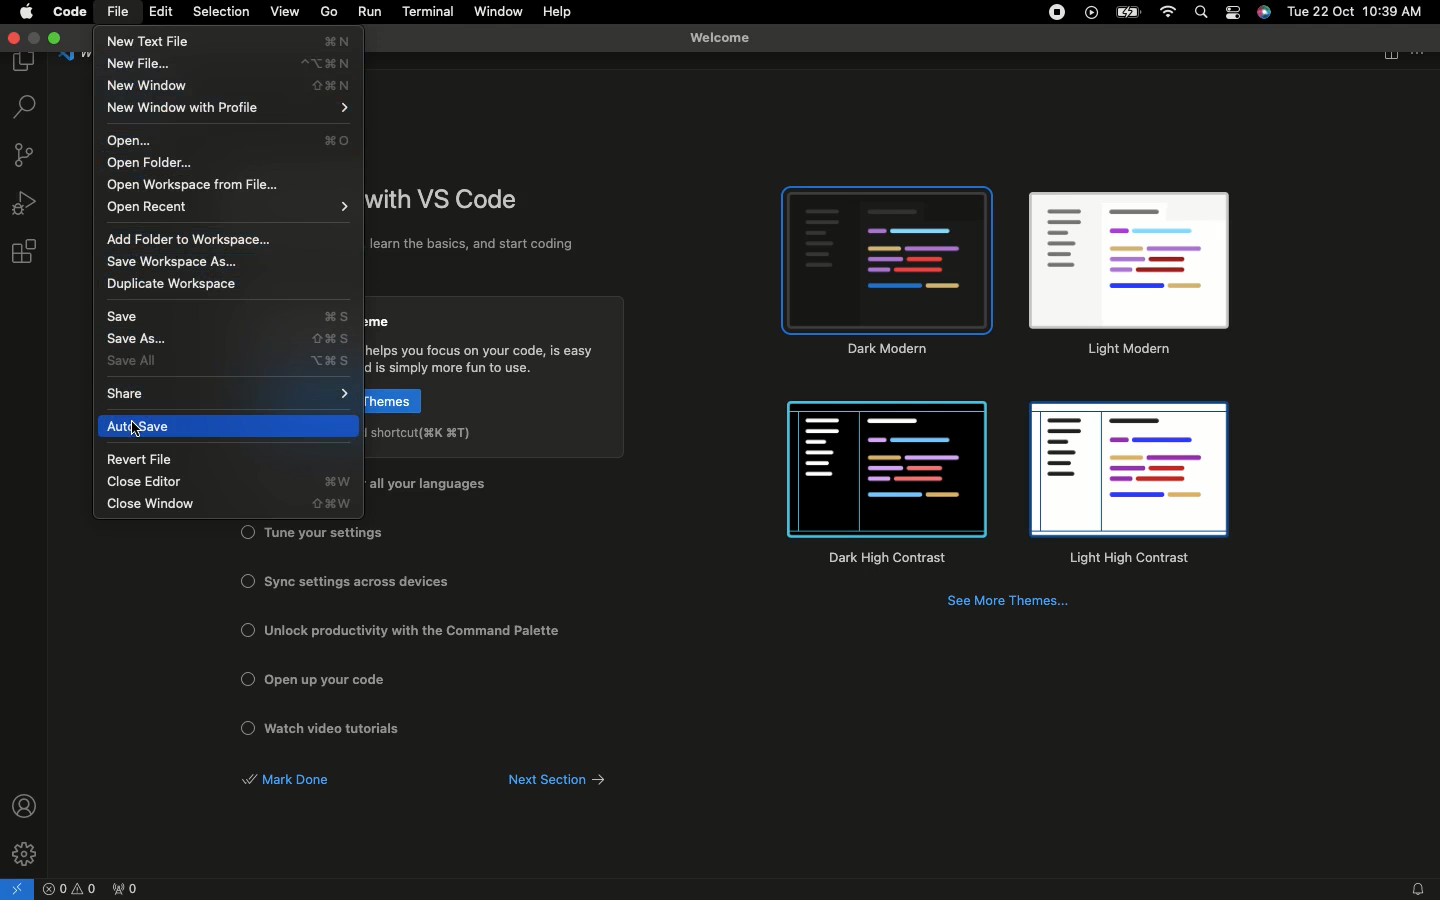 The height and width of the screenshot is (900, 1440). Describe the element at coordinates (26, 158) in the screenshot. I see `Source control` at that location.